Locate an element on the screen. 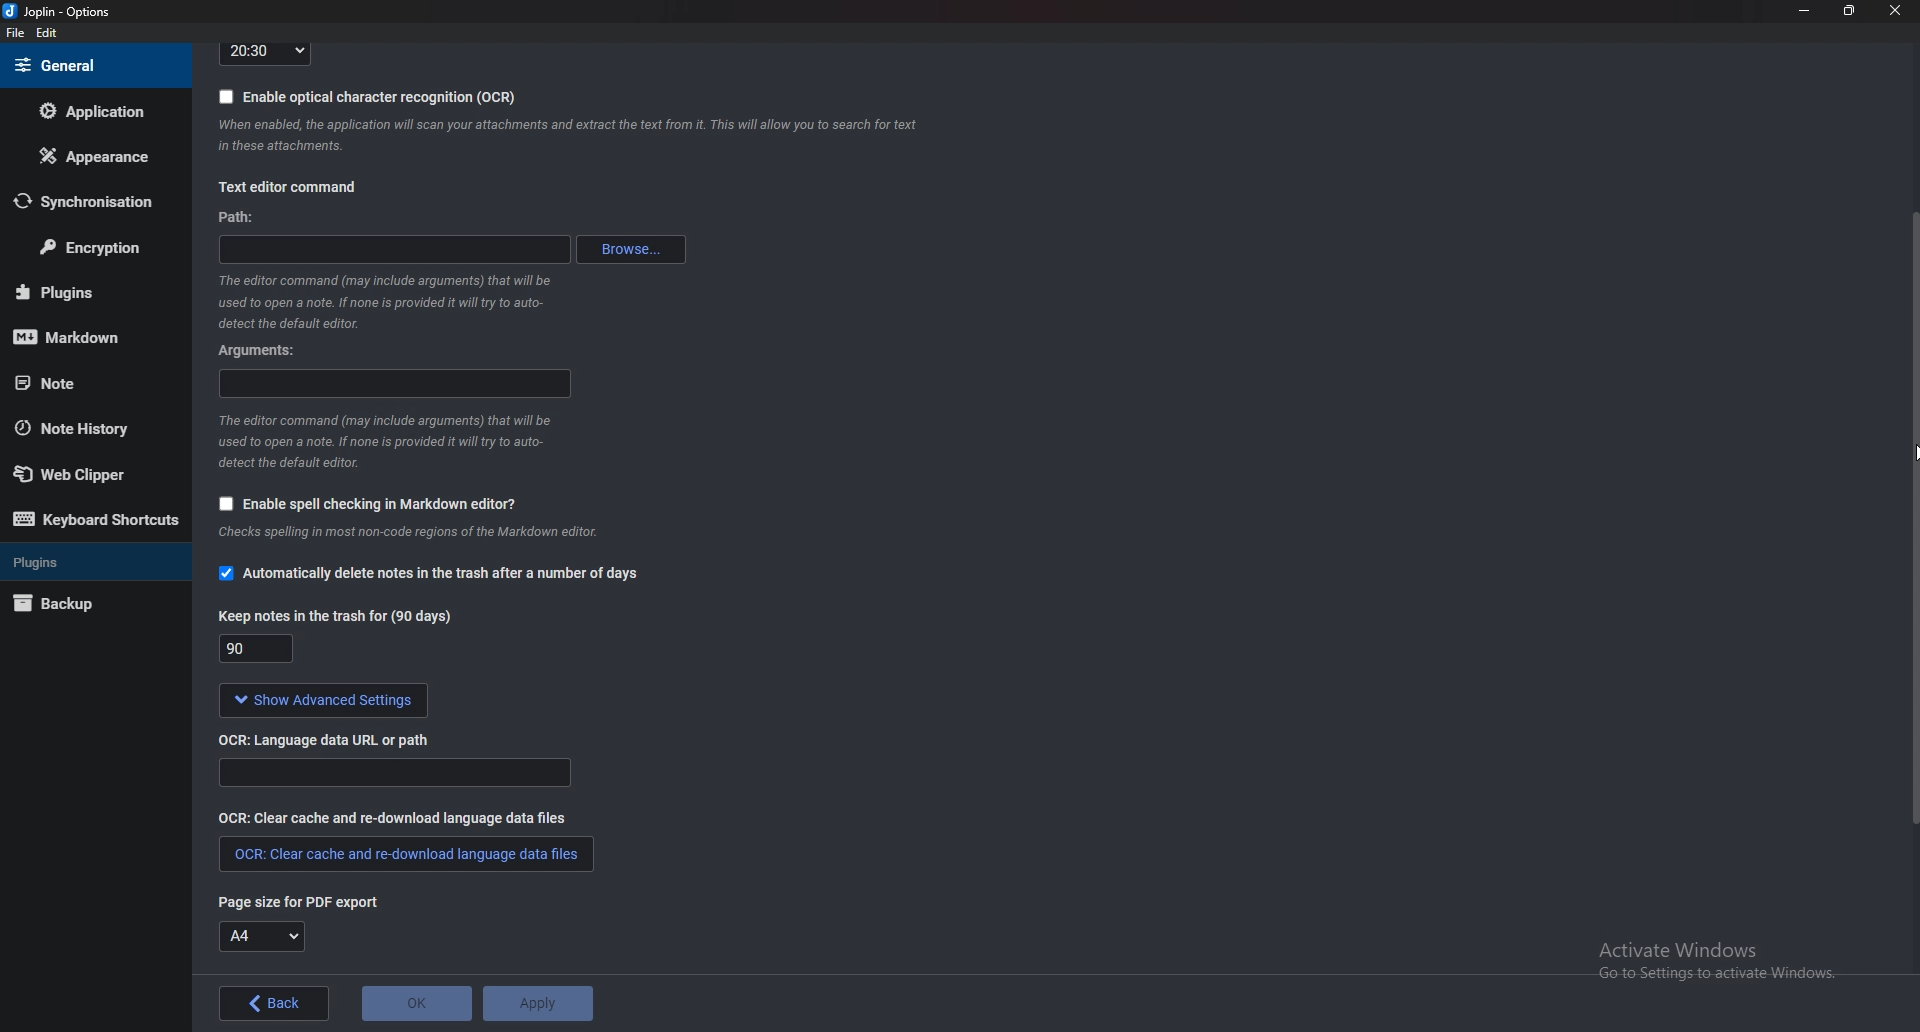  plugins is located at coordinates (86, 292).